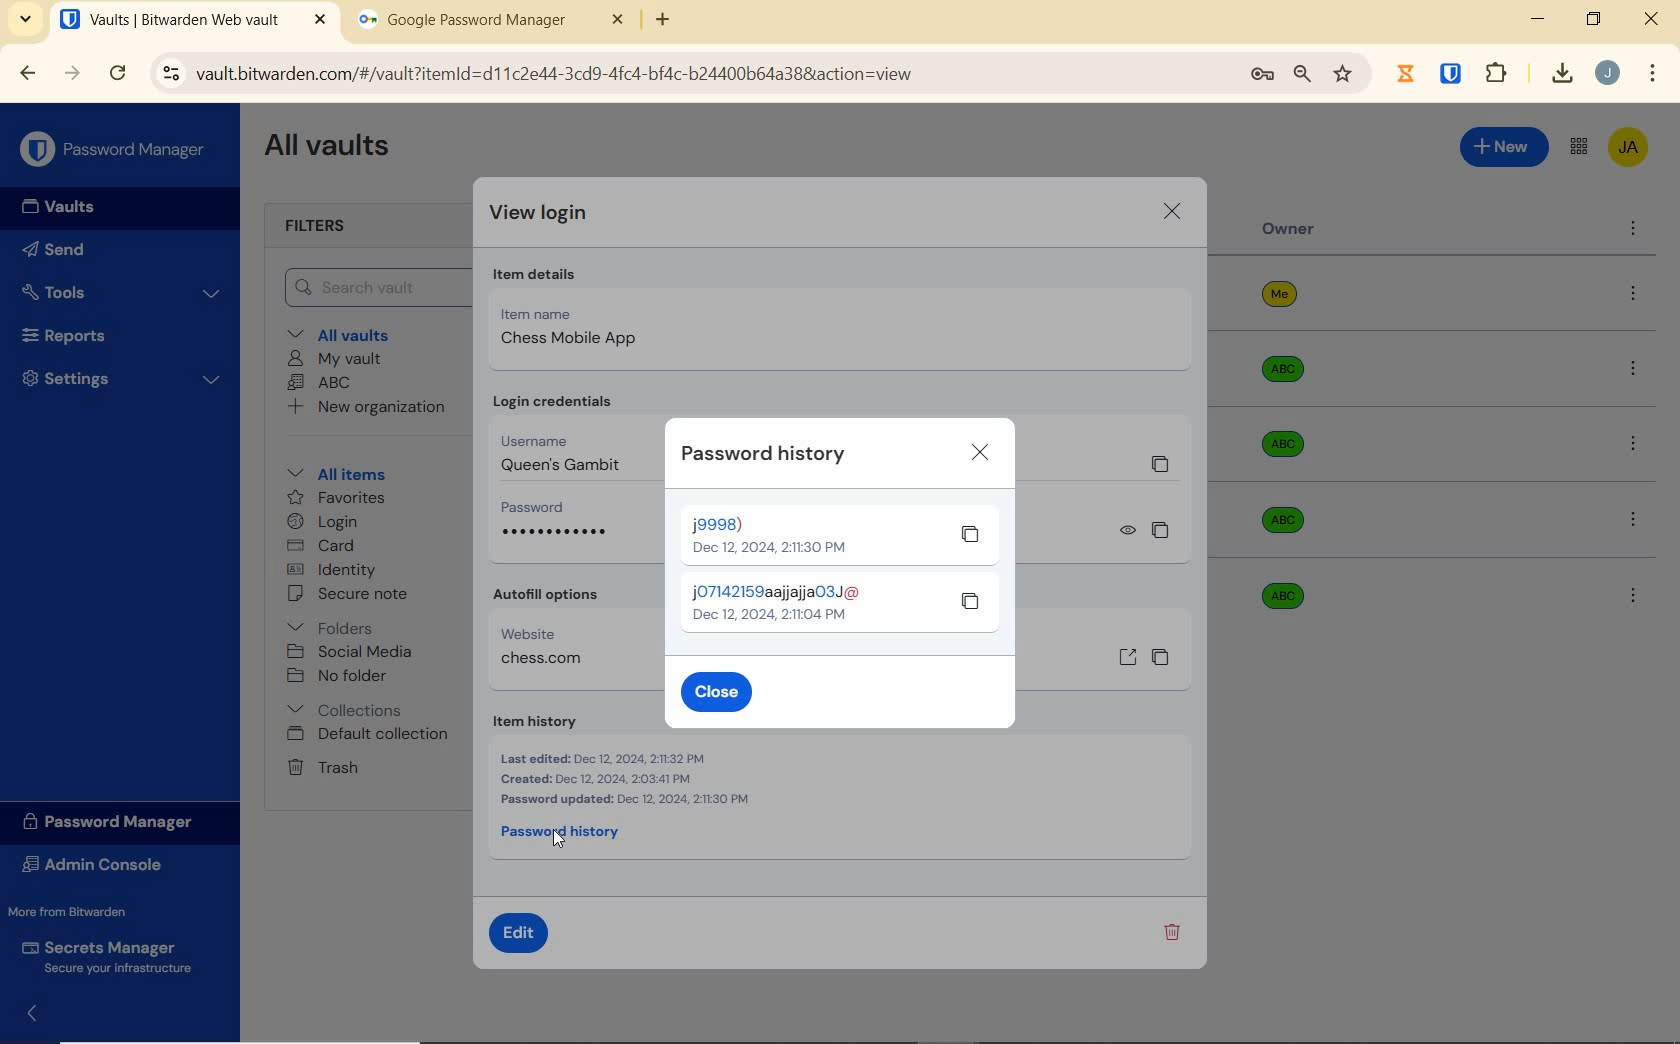 This screenshot has width=1680, height=1044. Describe the element at coordinates (782, 603) in the screenshot. I see `password` at that location.